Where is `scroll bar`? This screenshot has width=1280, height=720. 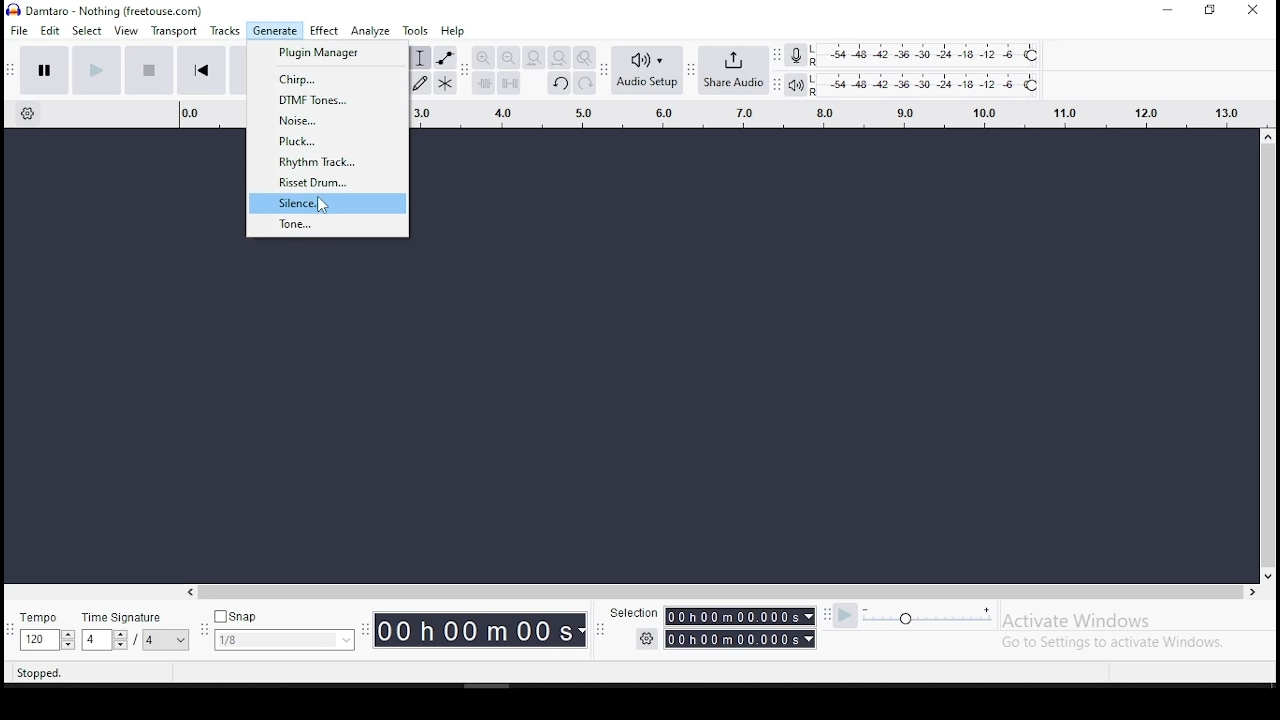 scroll bar is located at coordinates (721, 590).